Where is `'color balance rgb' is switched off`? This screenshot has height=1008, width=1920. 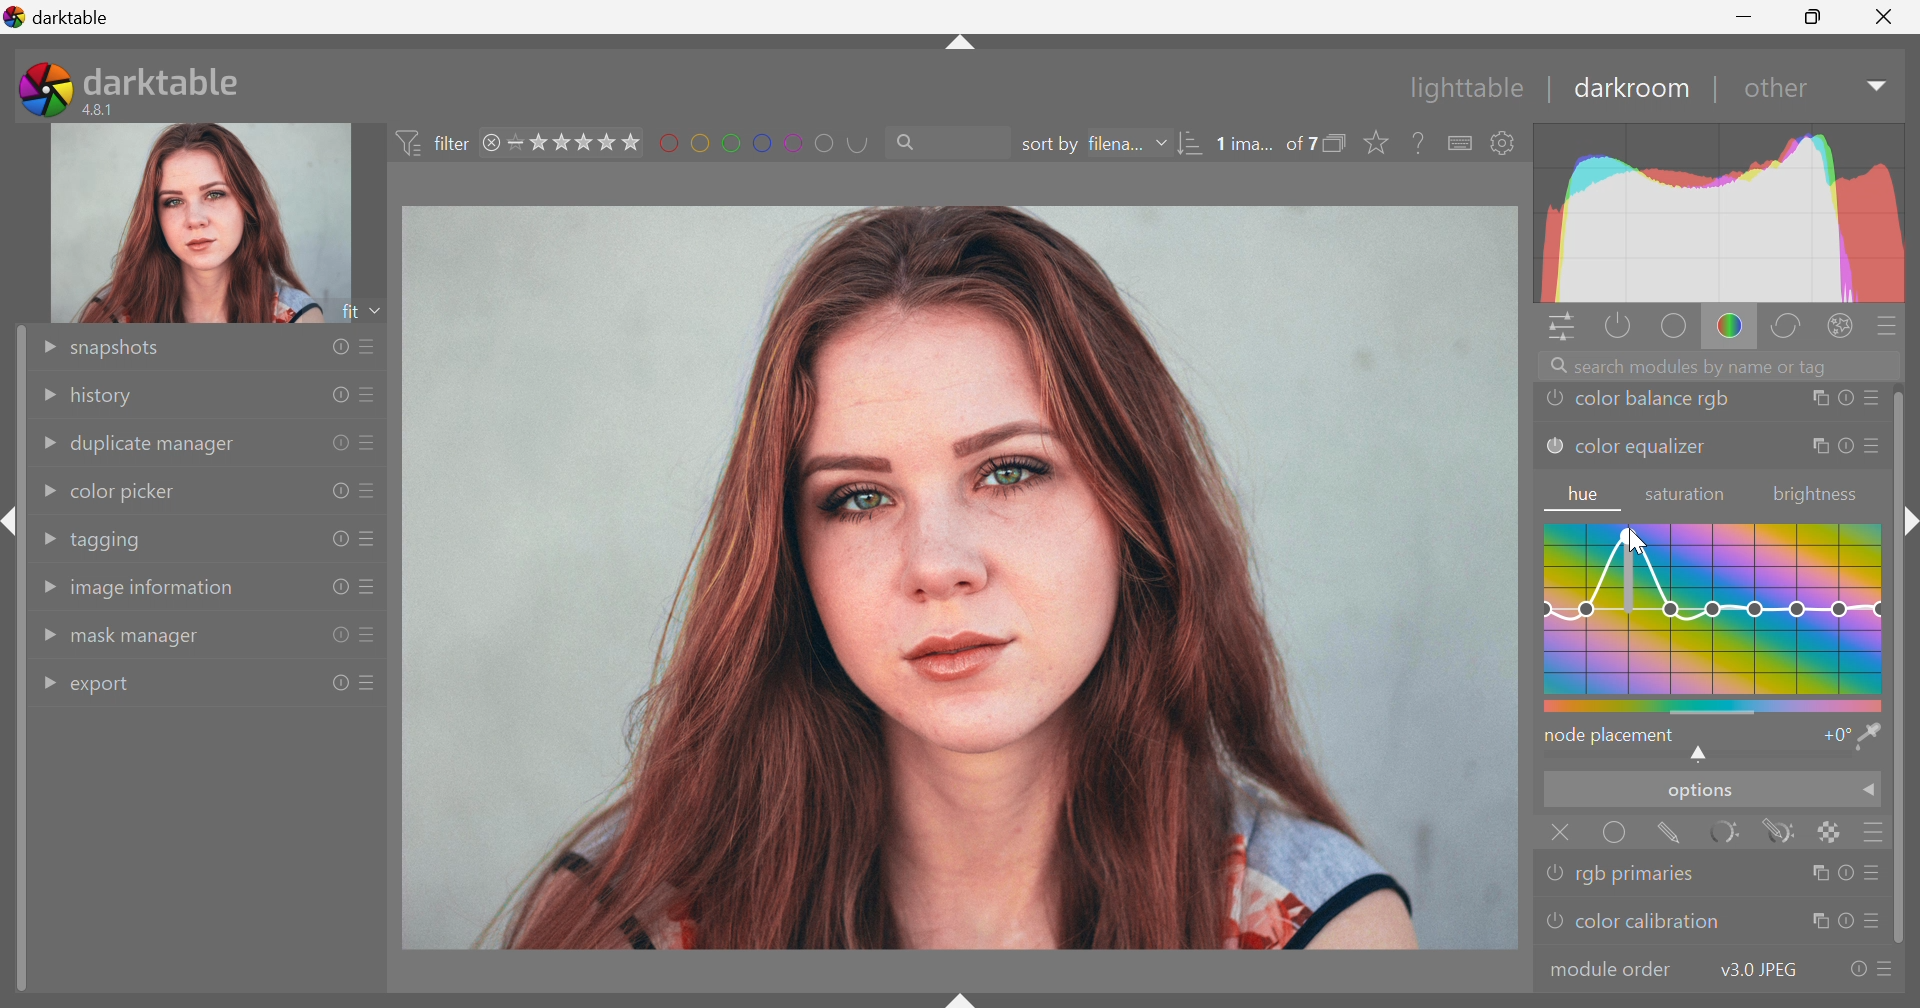 'color balance rgb' is switched off is located at coordinates (1555, 401).